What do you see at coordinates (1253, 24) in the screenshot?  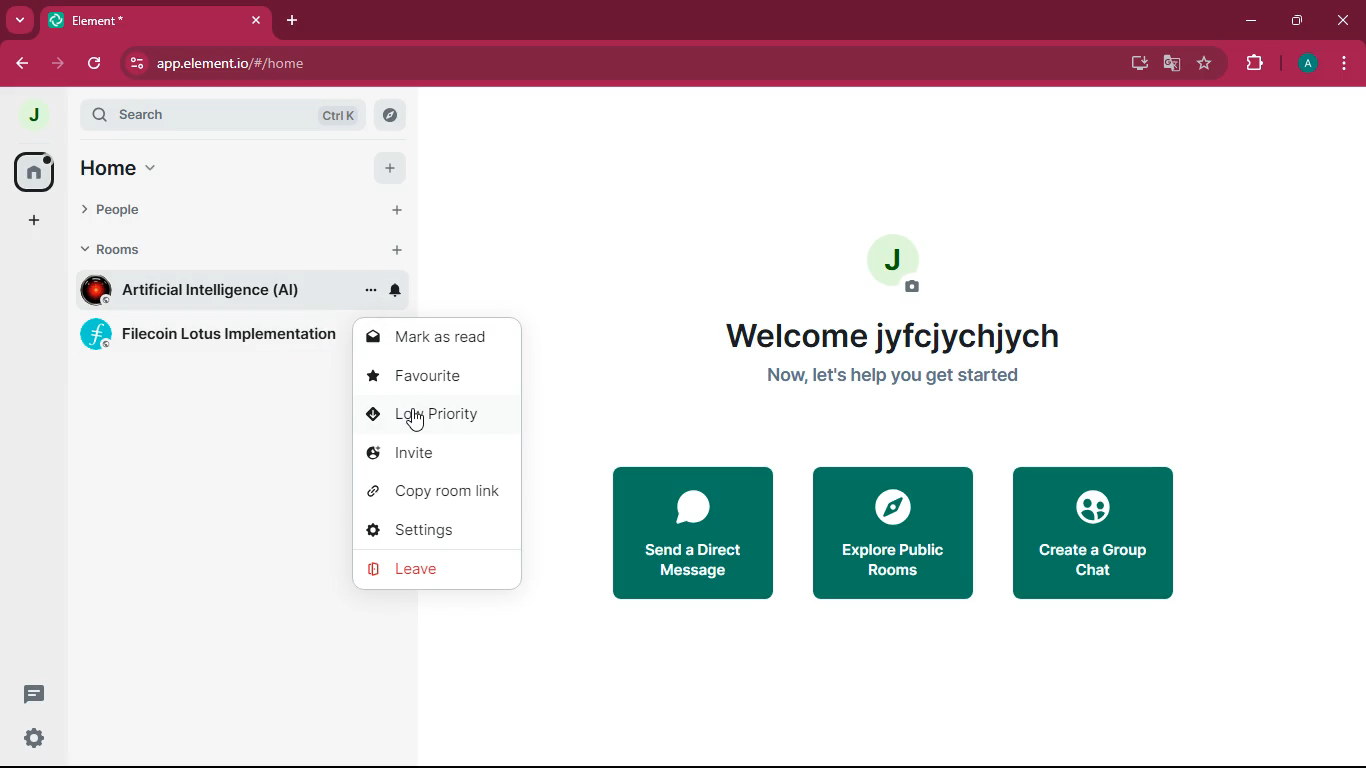 I see `minimize` at bounding box center [1253, 24].